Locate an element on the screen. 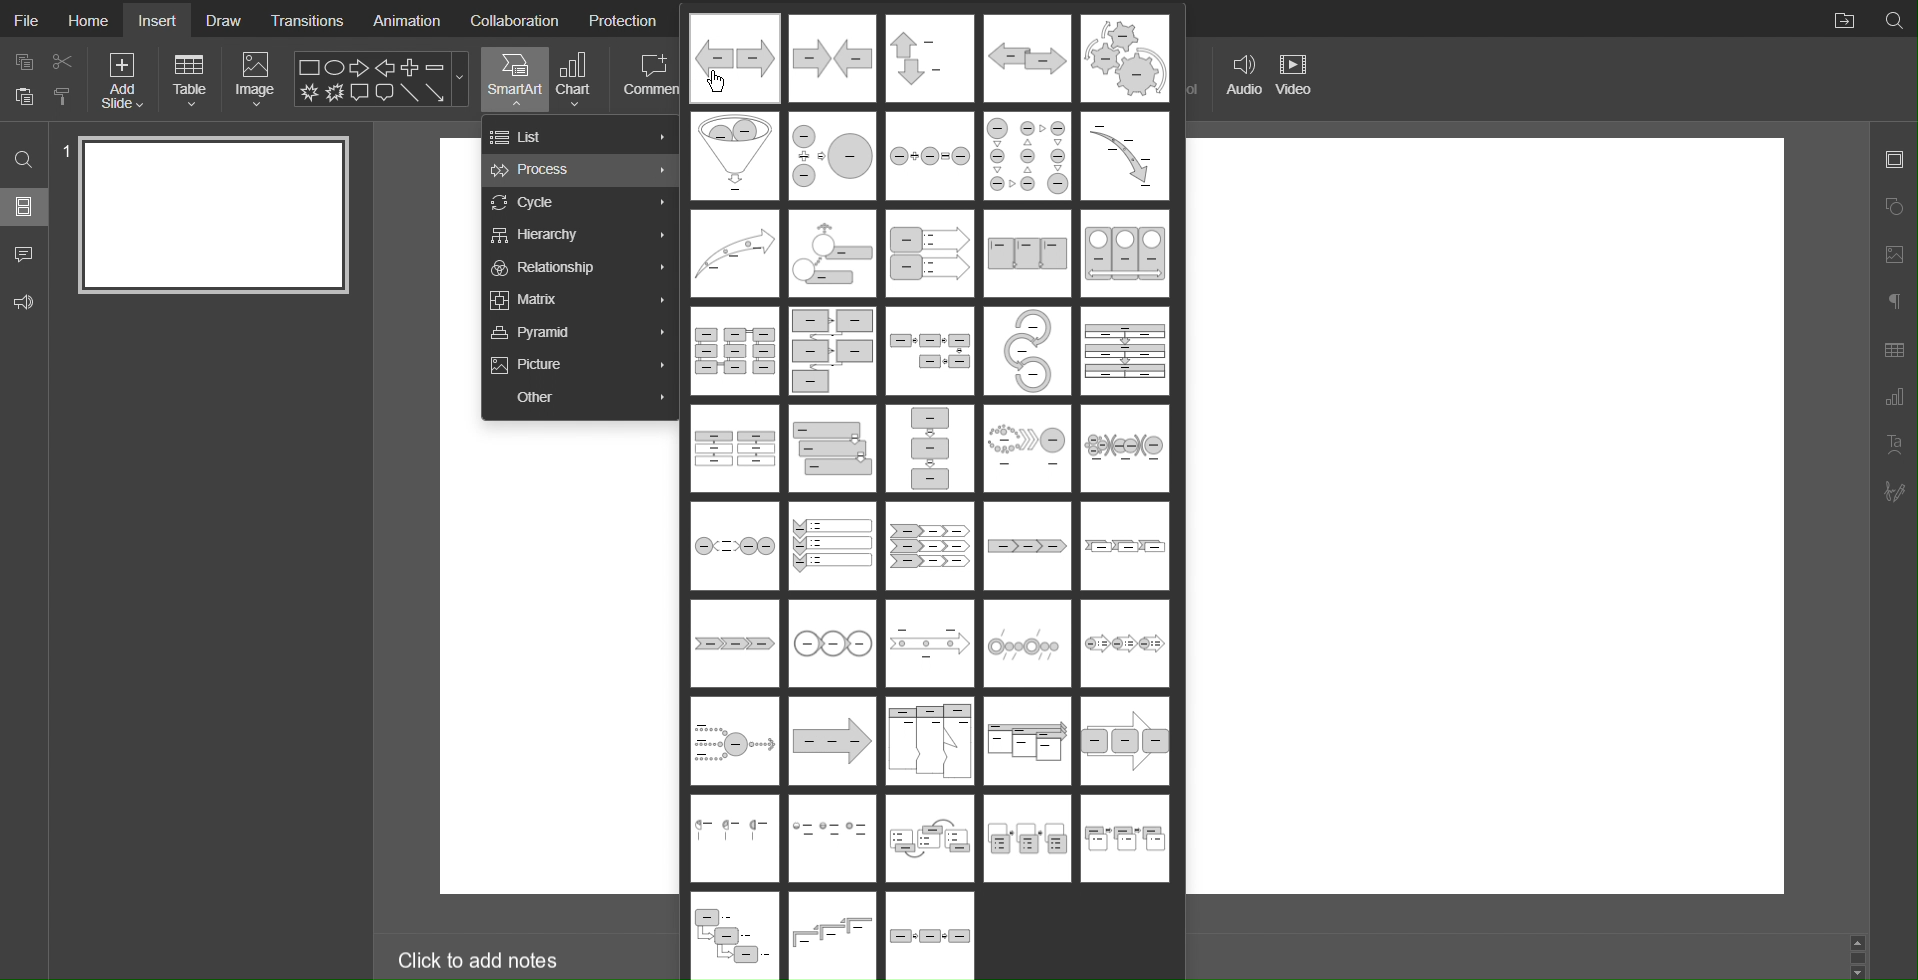 This screenshot has height=980, width=1918. Click to add notes is located at coordinates (480, 958).